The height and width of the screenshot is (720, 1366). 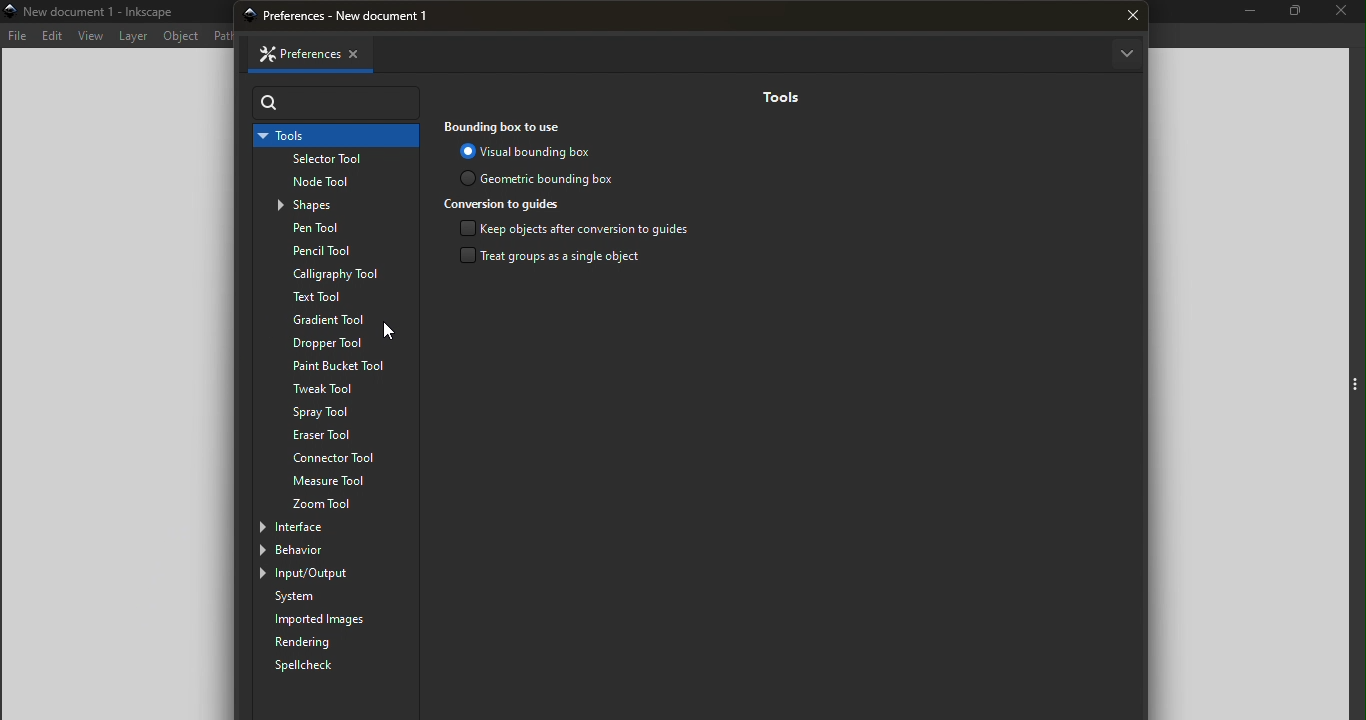 I want to click on Gradient tool, so click(x=338, y=319).